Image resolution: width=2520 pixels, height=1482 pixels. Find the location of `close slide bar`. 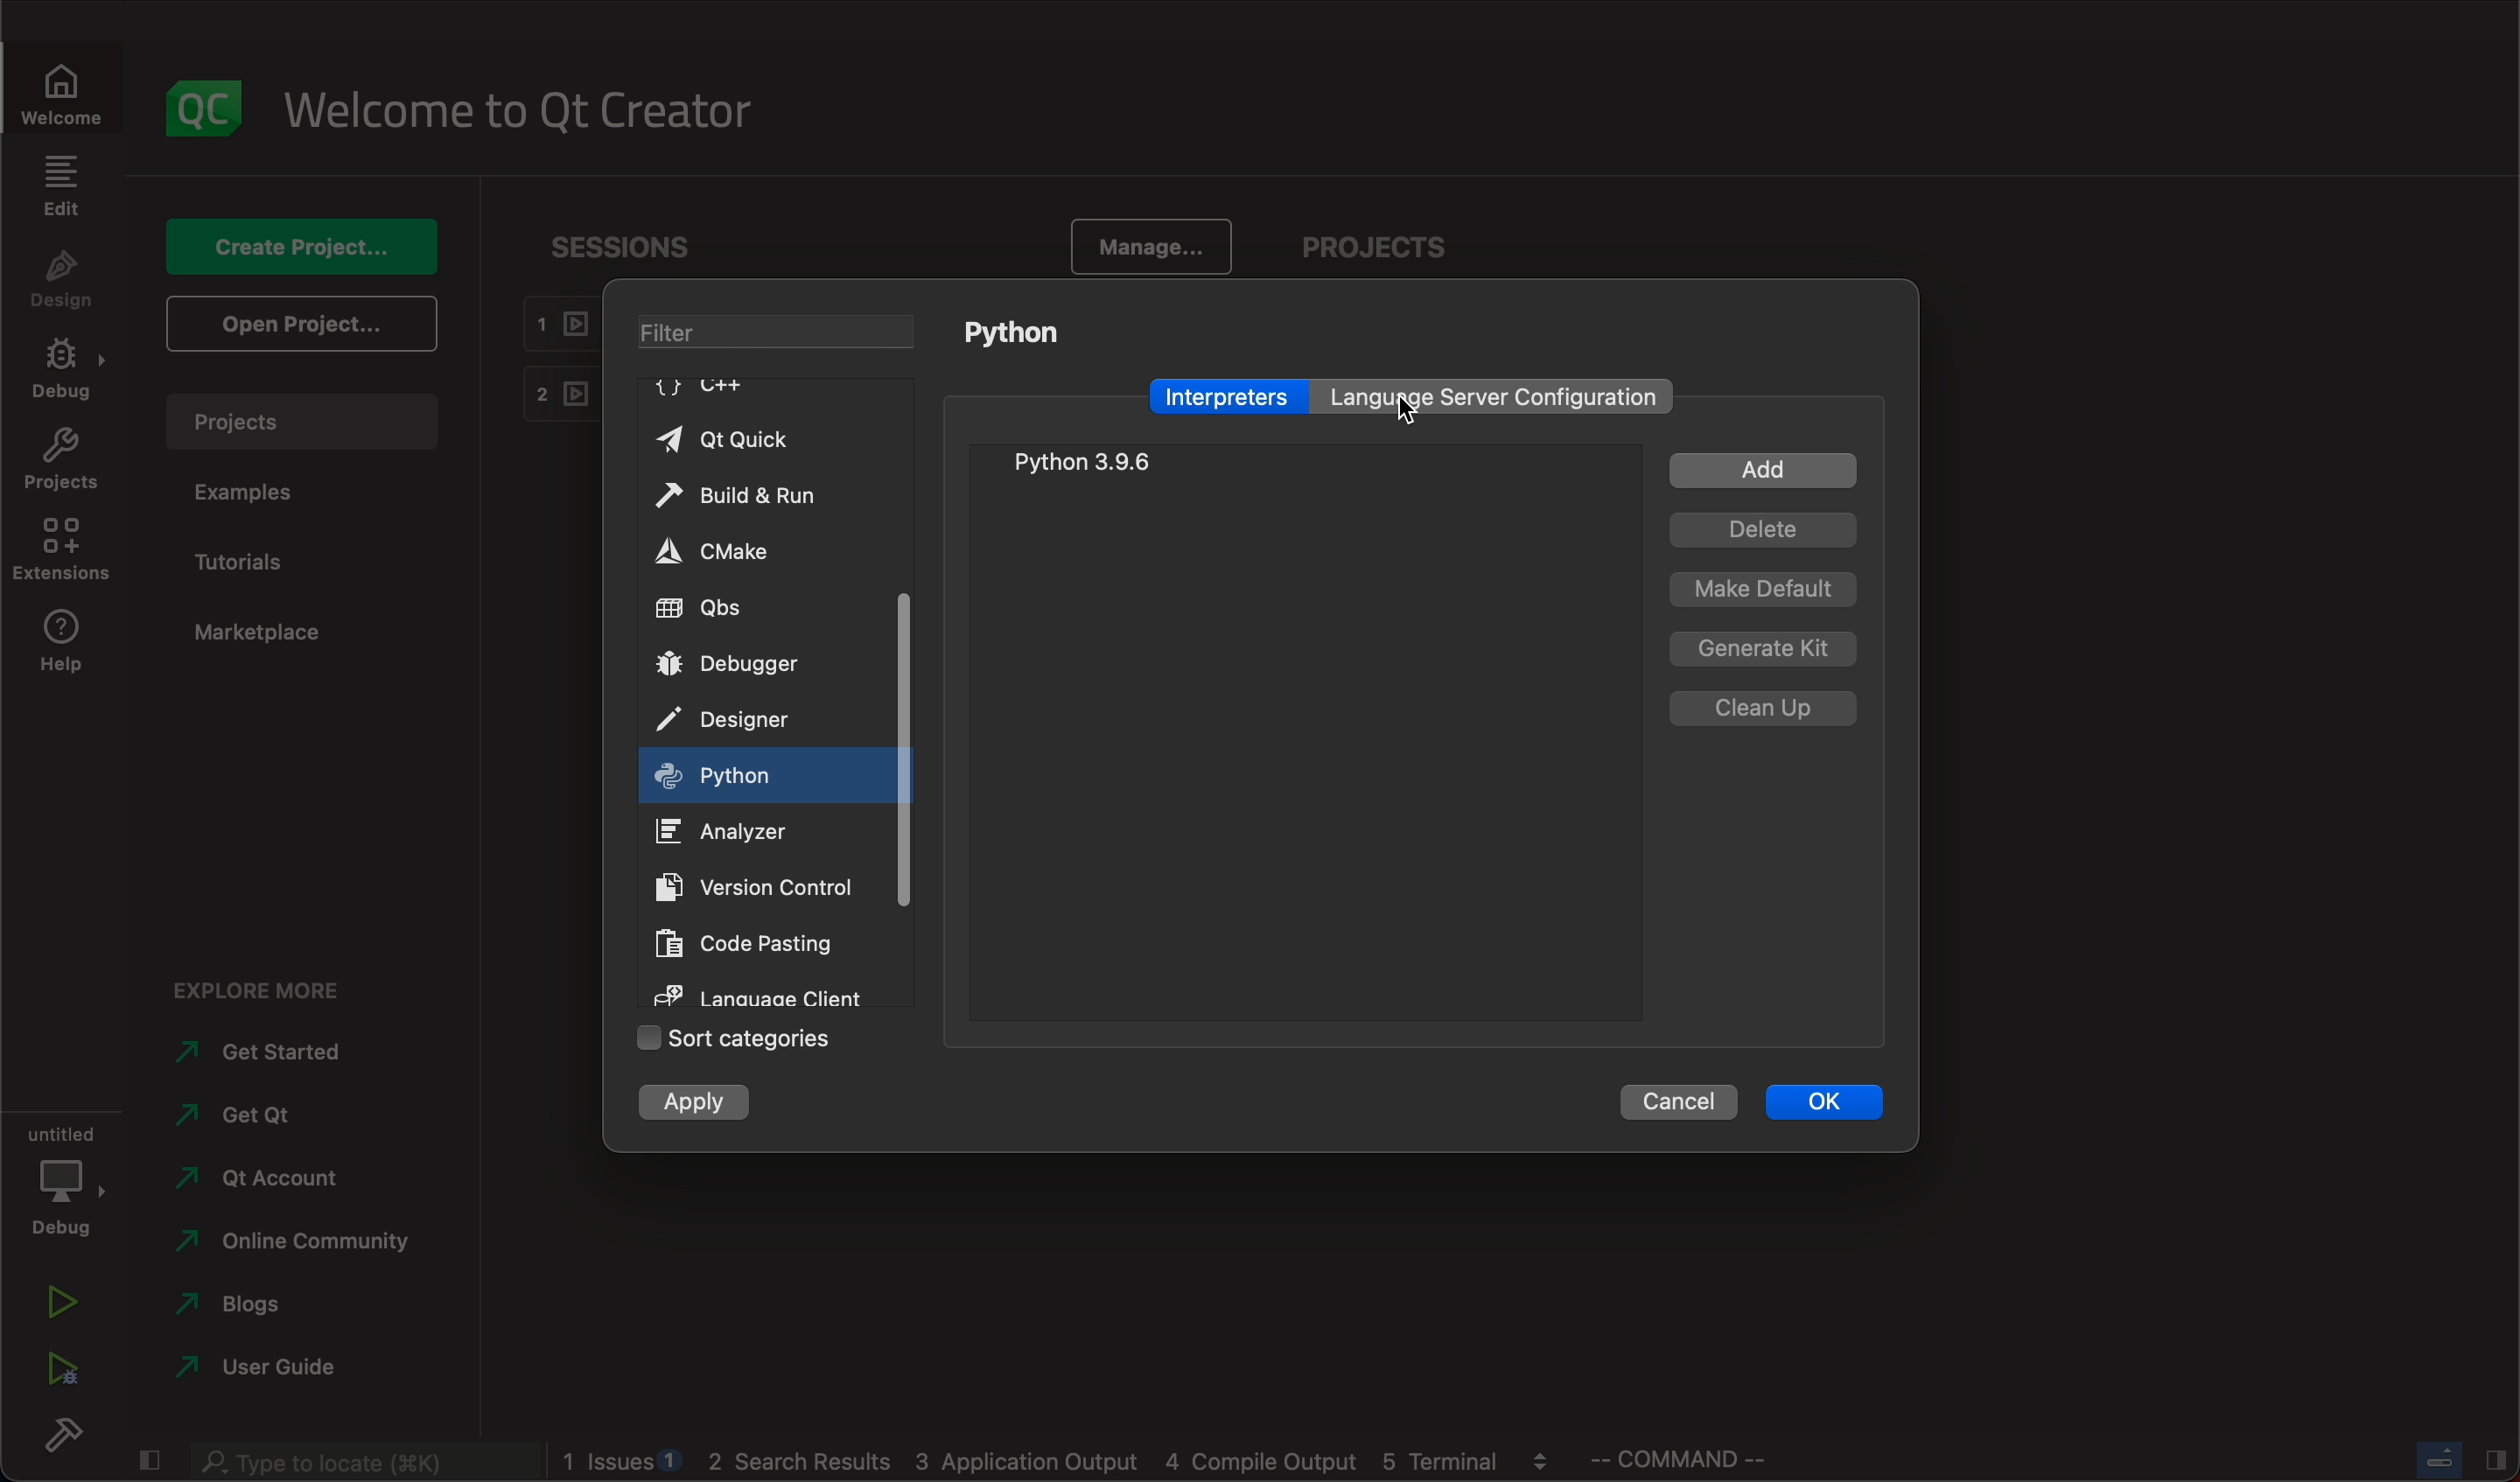

close slide bar is located at coordinates (148, 1459).